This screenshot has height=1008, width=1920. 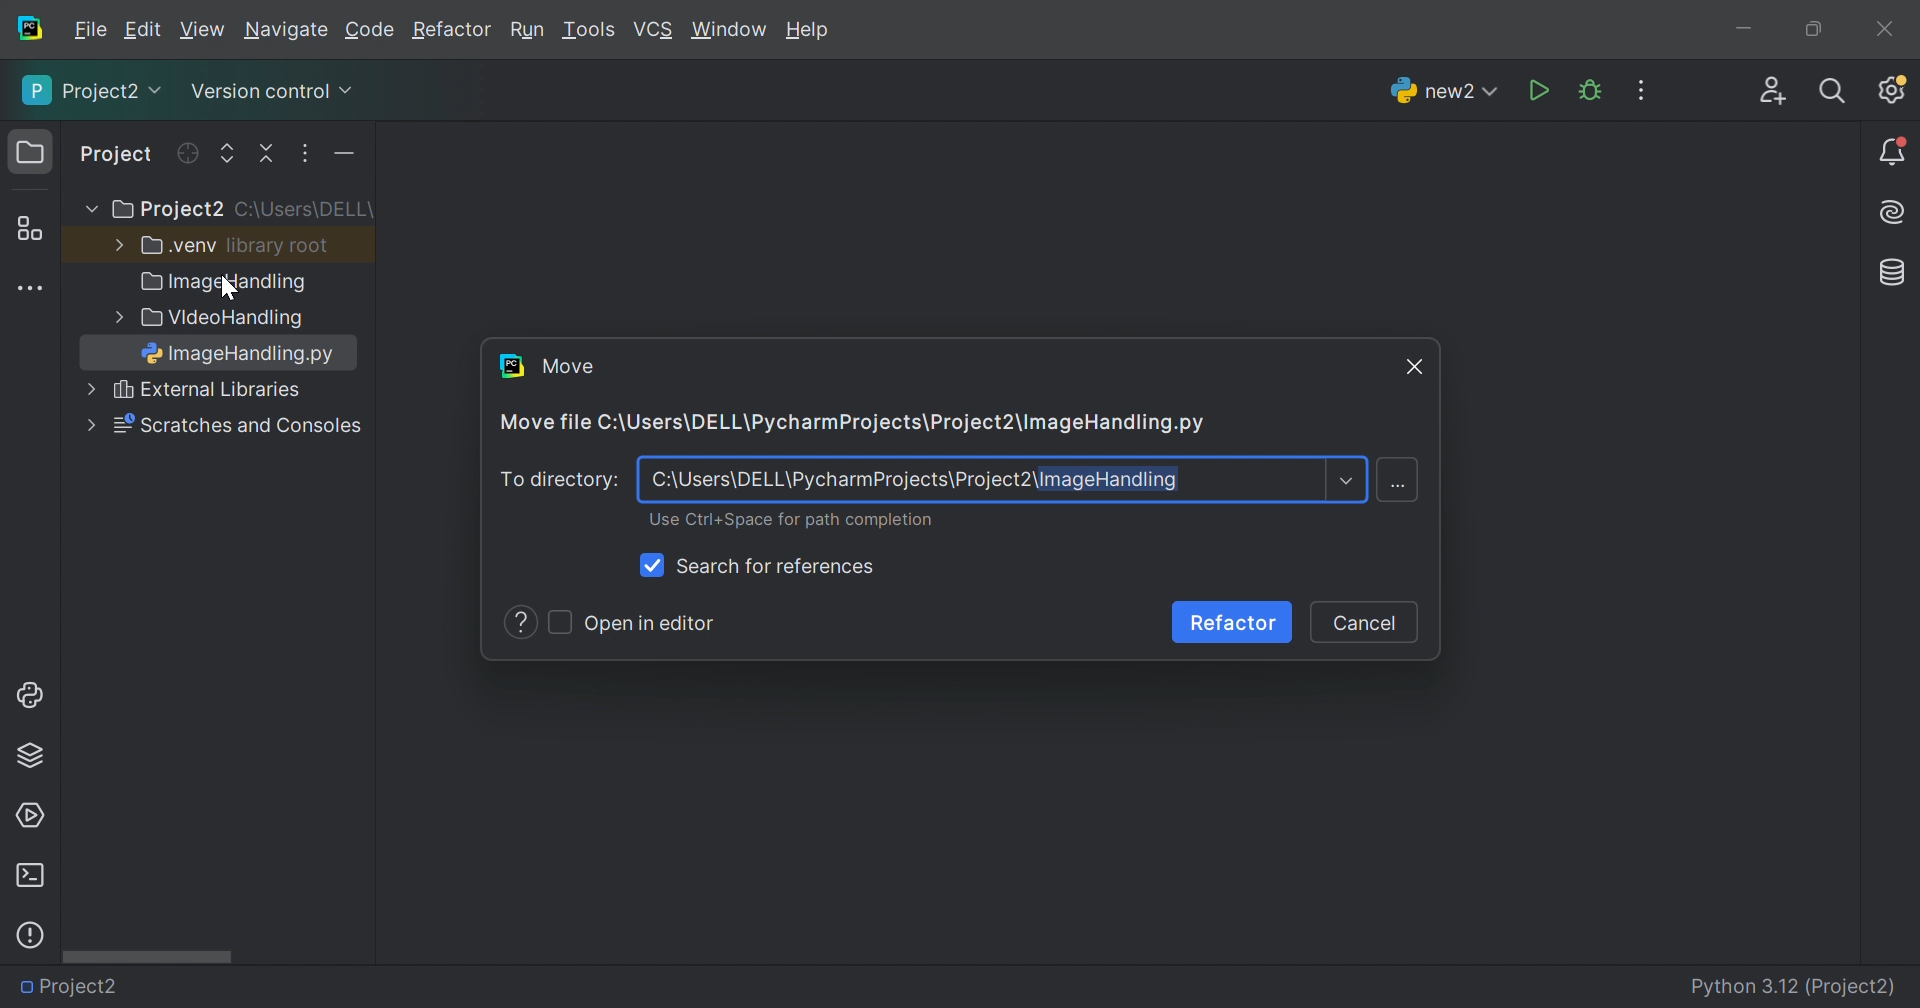 What do you see at coordinates (79, 987) in the screenshot?
I see `Project2` at bounding box center [79, 987].